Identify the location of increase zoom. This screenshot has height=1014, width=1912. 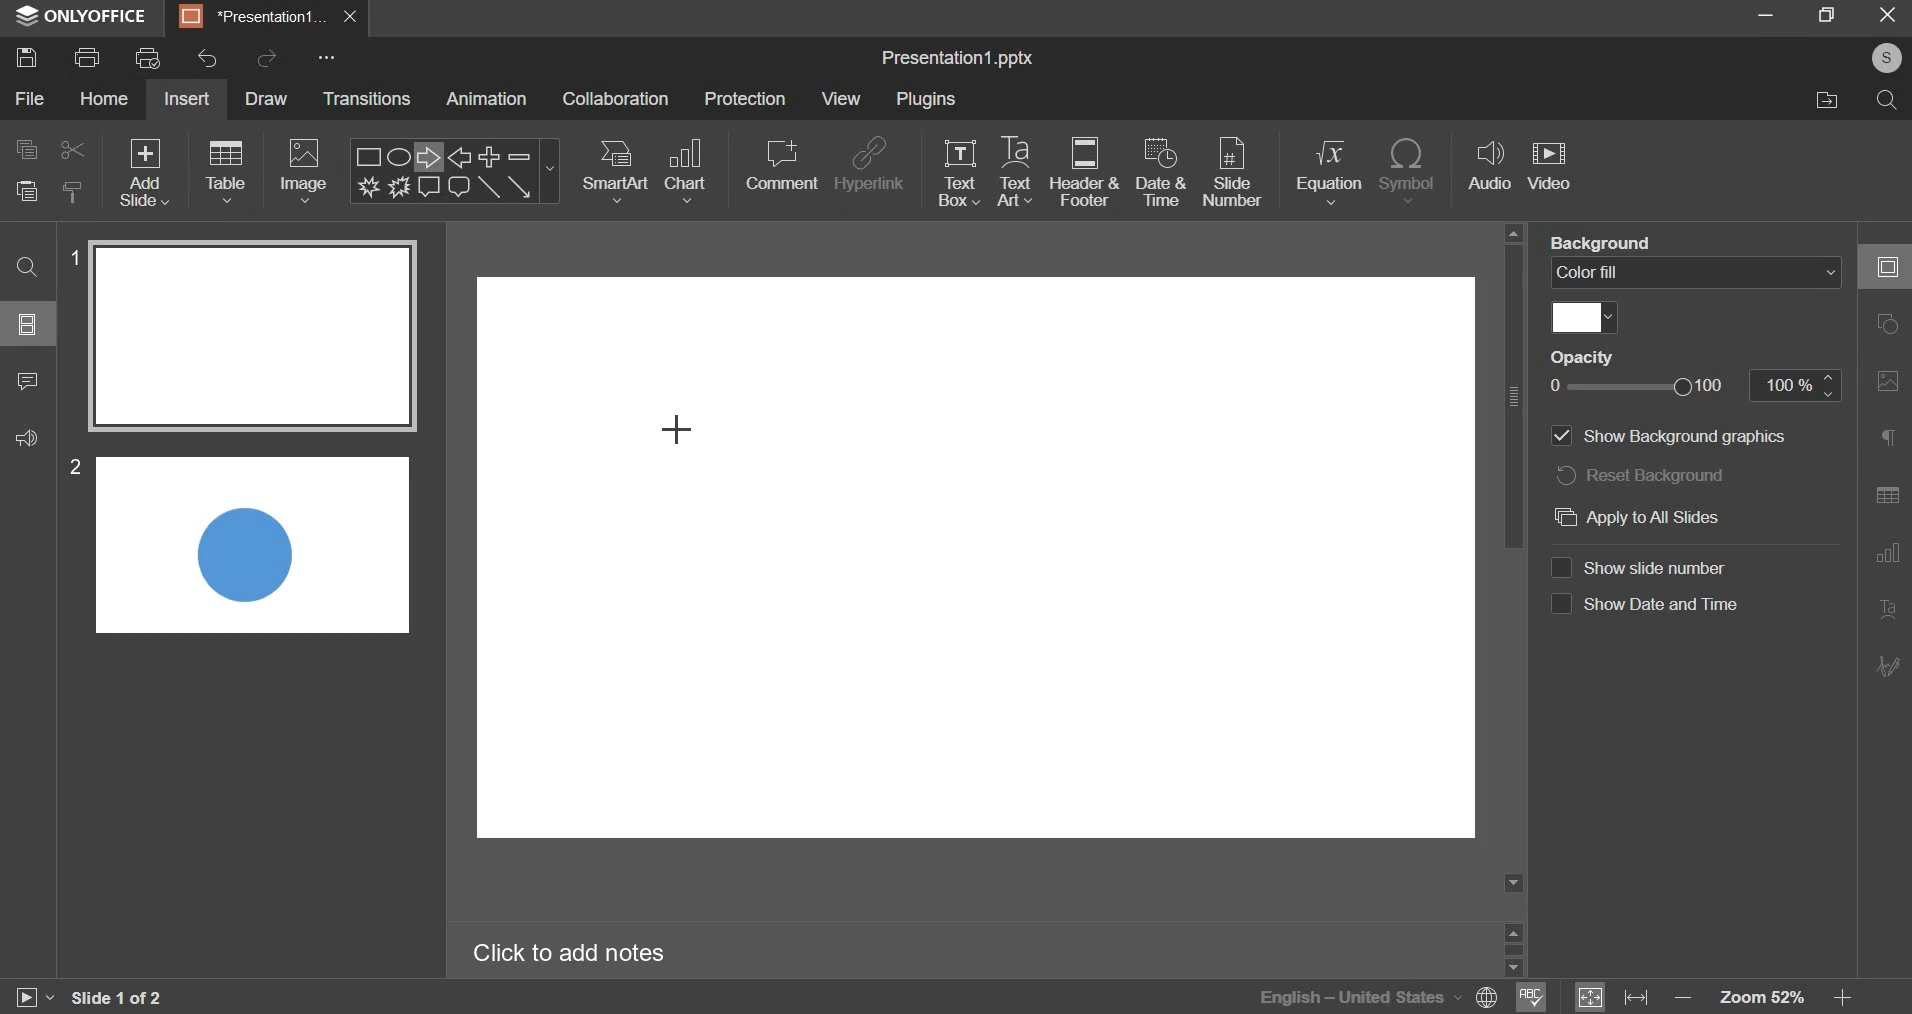
(1840, 993).